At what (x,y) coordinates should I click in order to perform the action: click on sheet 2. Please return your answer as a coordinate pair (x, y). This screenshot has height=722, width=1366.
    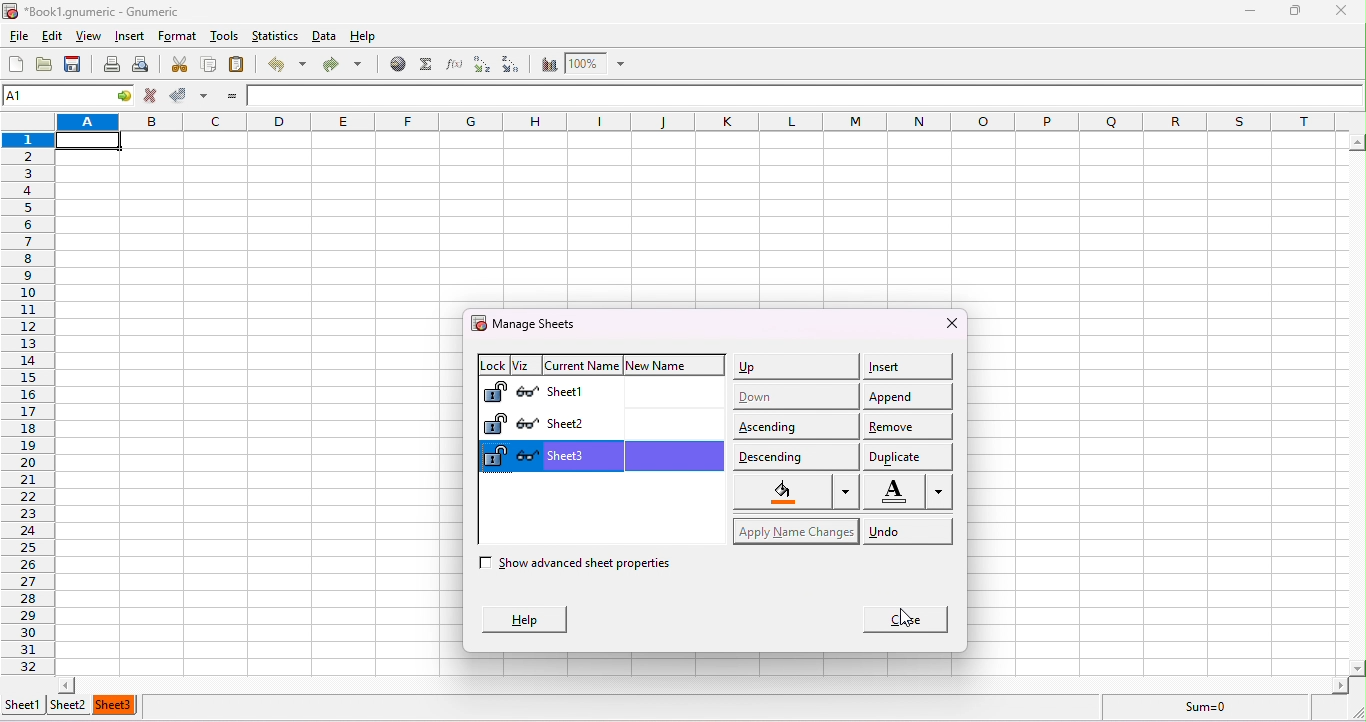
    Looking at the image, I should click on (72, 706).